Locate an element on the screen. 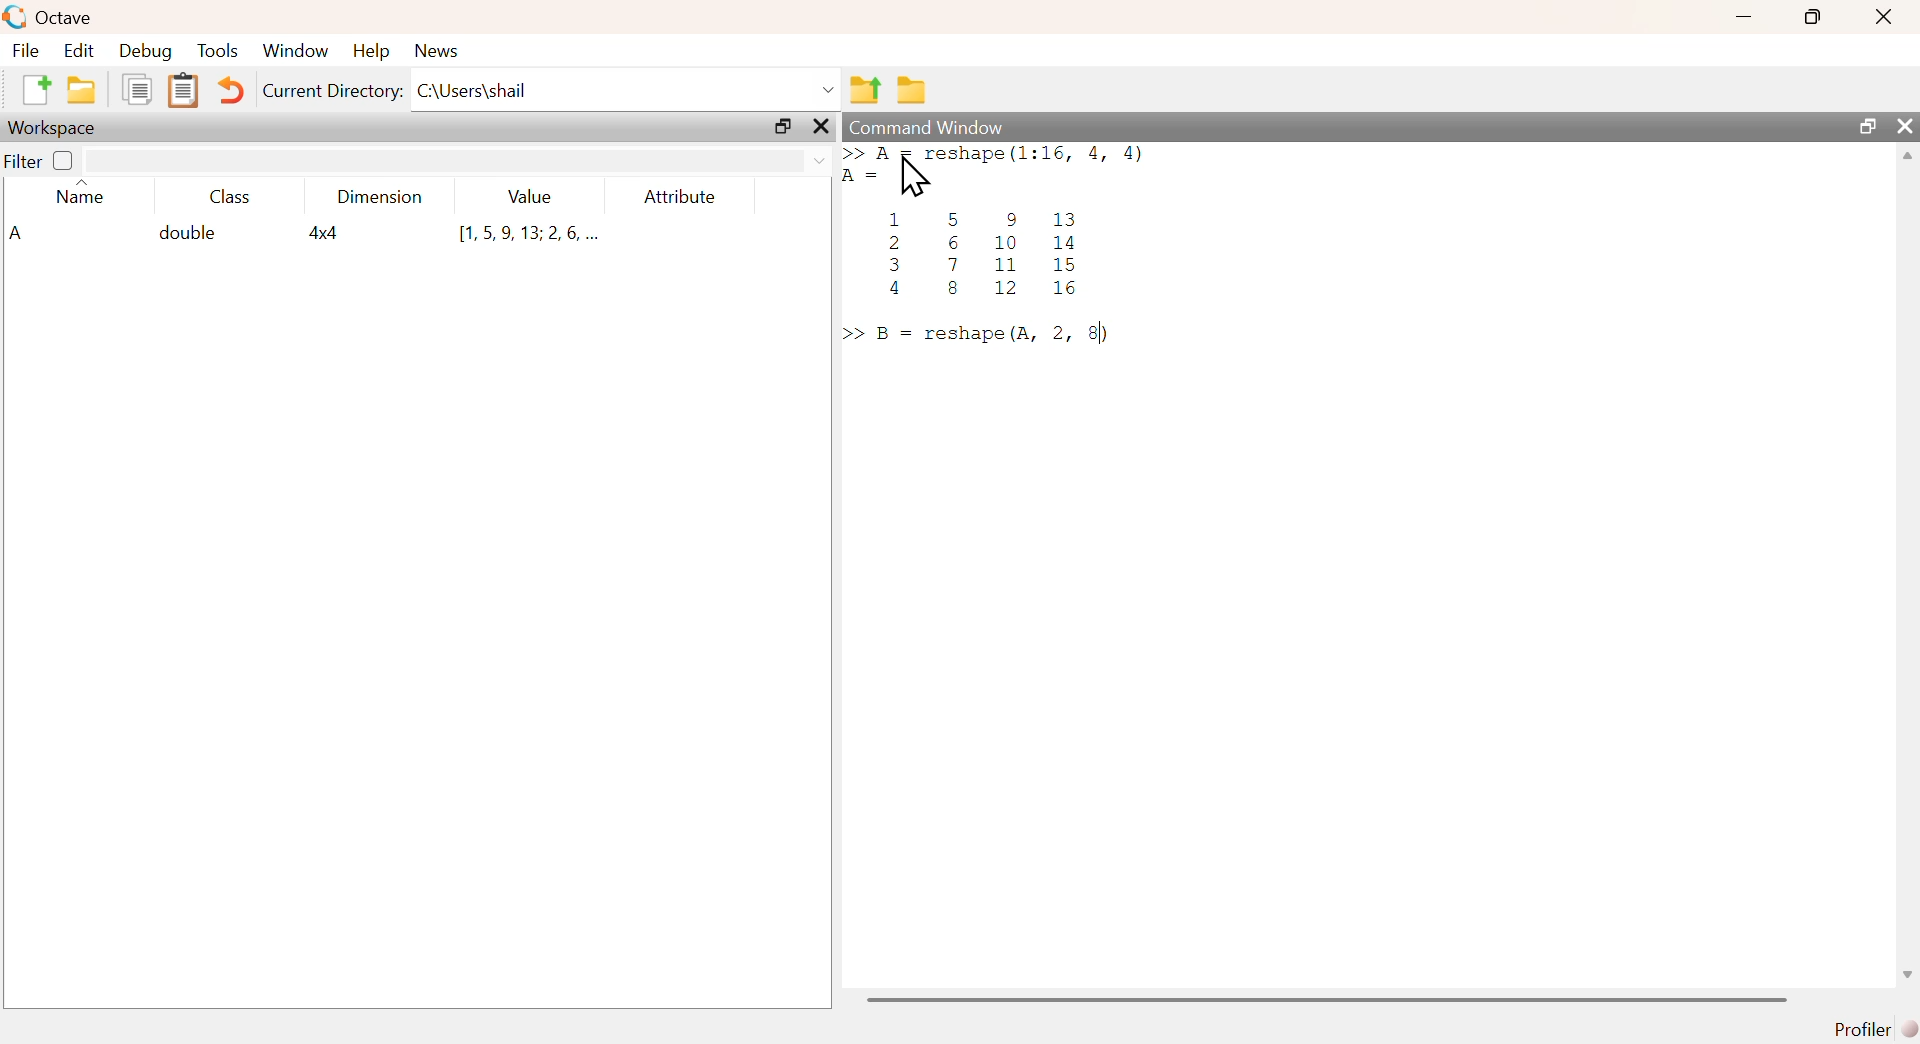 The image size is (1920, 1044). workspace is located at coordinates (59, 128).